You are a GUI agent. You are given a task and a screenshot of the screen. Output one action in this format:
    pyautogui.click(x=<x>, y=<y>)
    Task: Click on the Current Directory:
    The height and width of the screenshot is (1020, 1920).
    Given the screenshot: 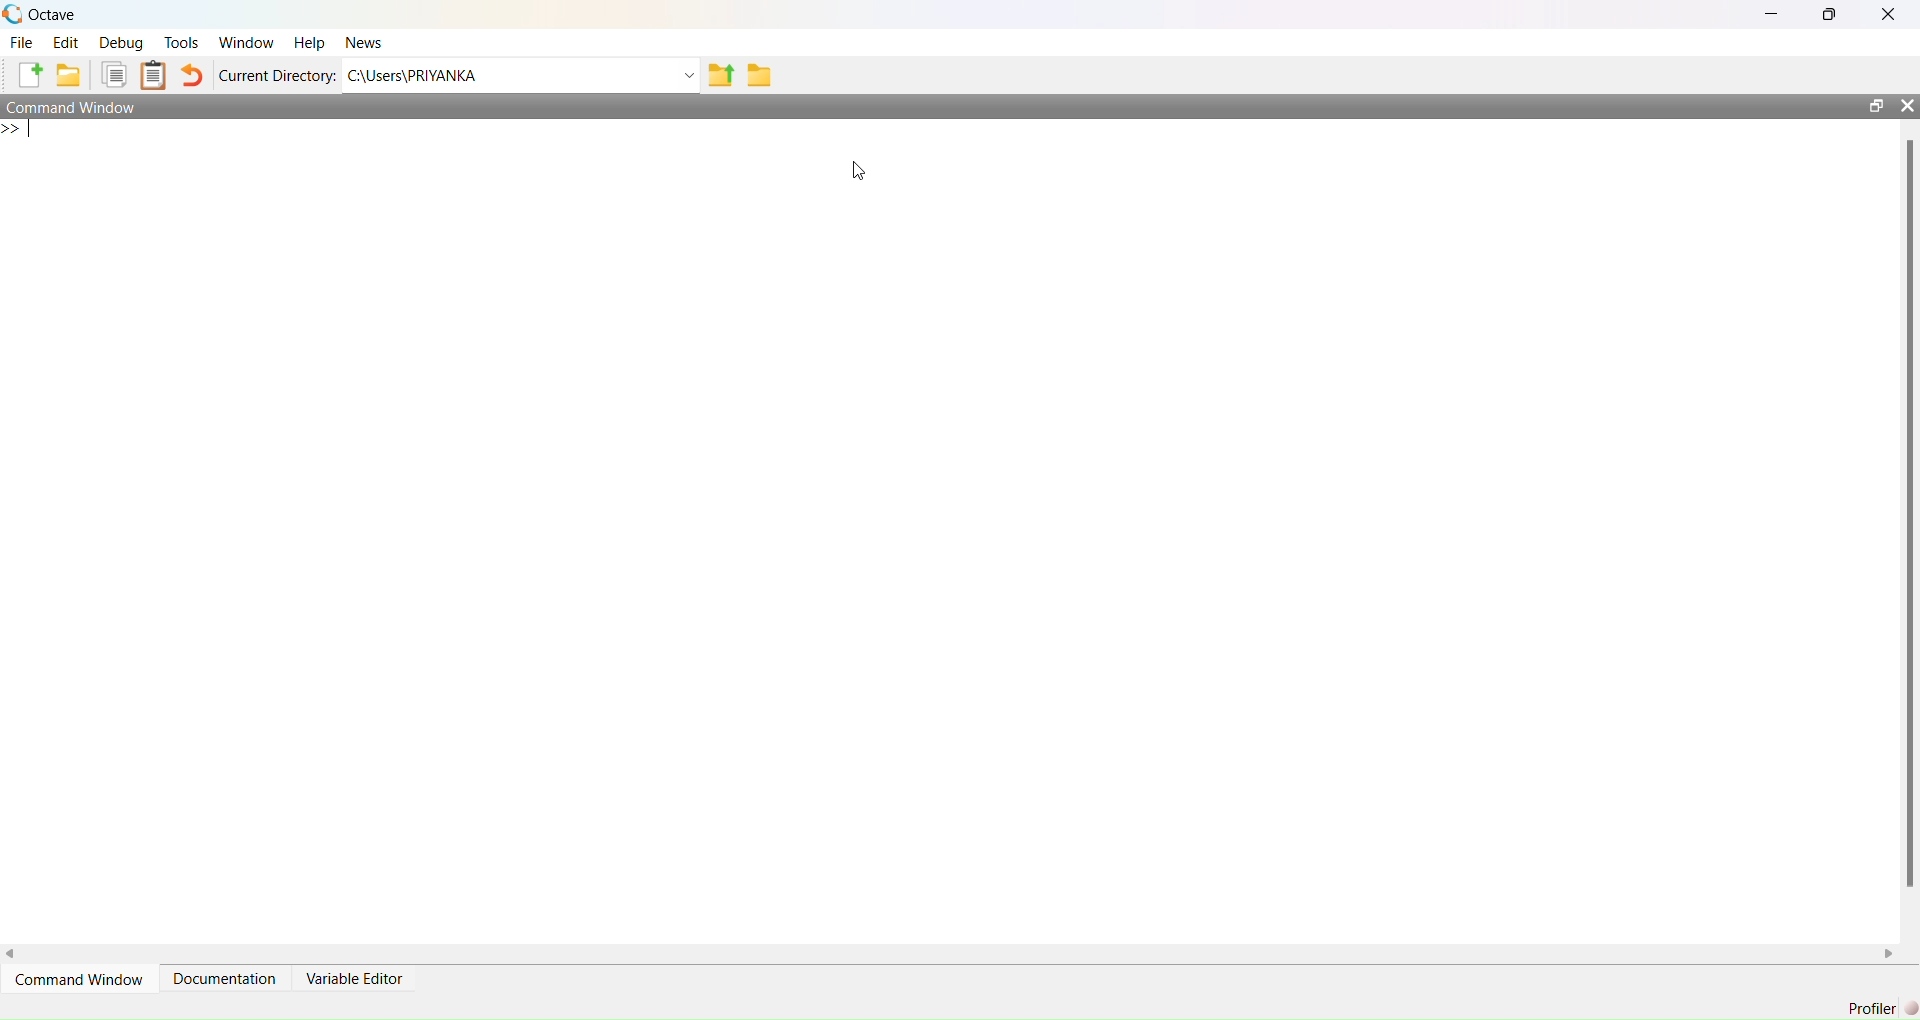 What is the action you would take?
    pyautogui.click(x=278, y=77)
    